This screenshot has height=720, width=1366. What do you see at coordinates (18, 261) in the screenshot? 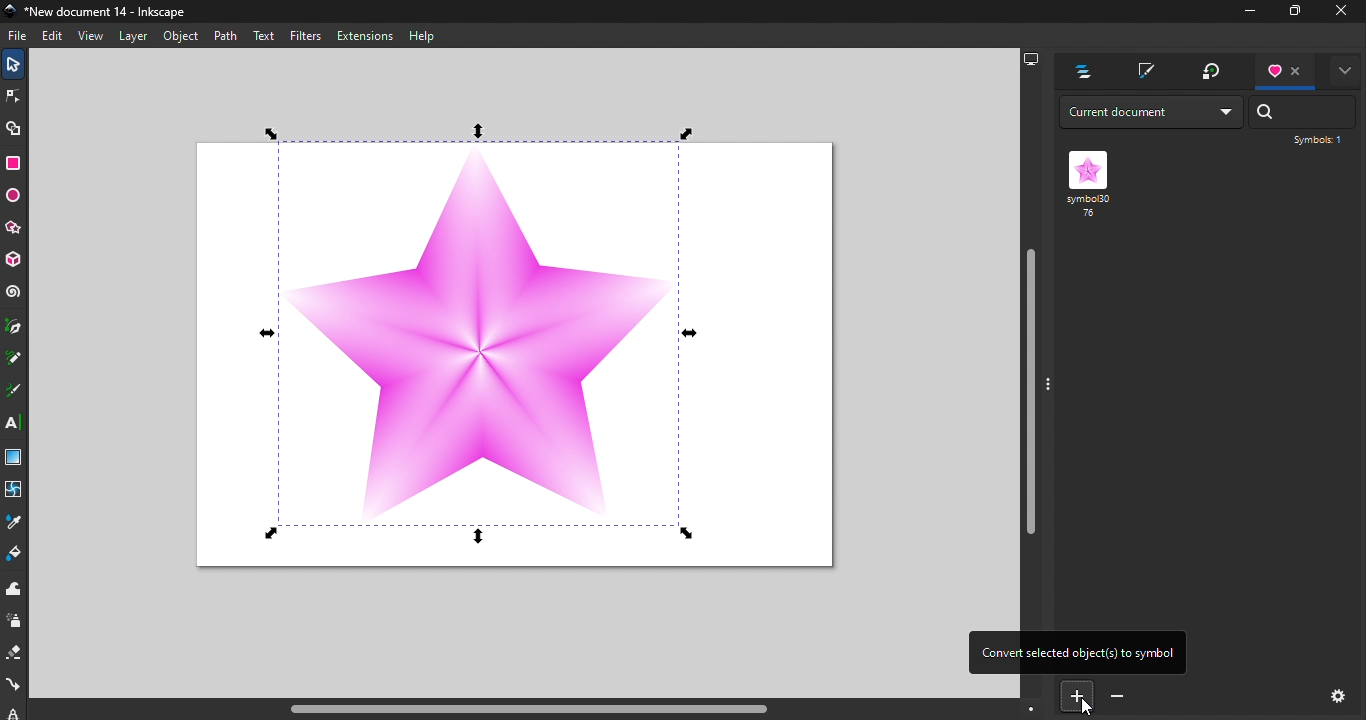
I see `3D box tool` at bounding box center [18, 261].